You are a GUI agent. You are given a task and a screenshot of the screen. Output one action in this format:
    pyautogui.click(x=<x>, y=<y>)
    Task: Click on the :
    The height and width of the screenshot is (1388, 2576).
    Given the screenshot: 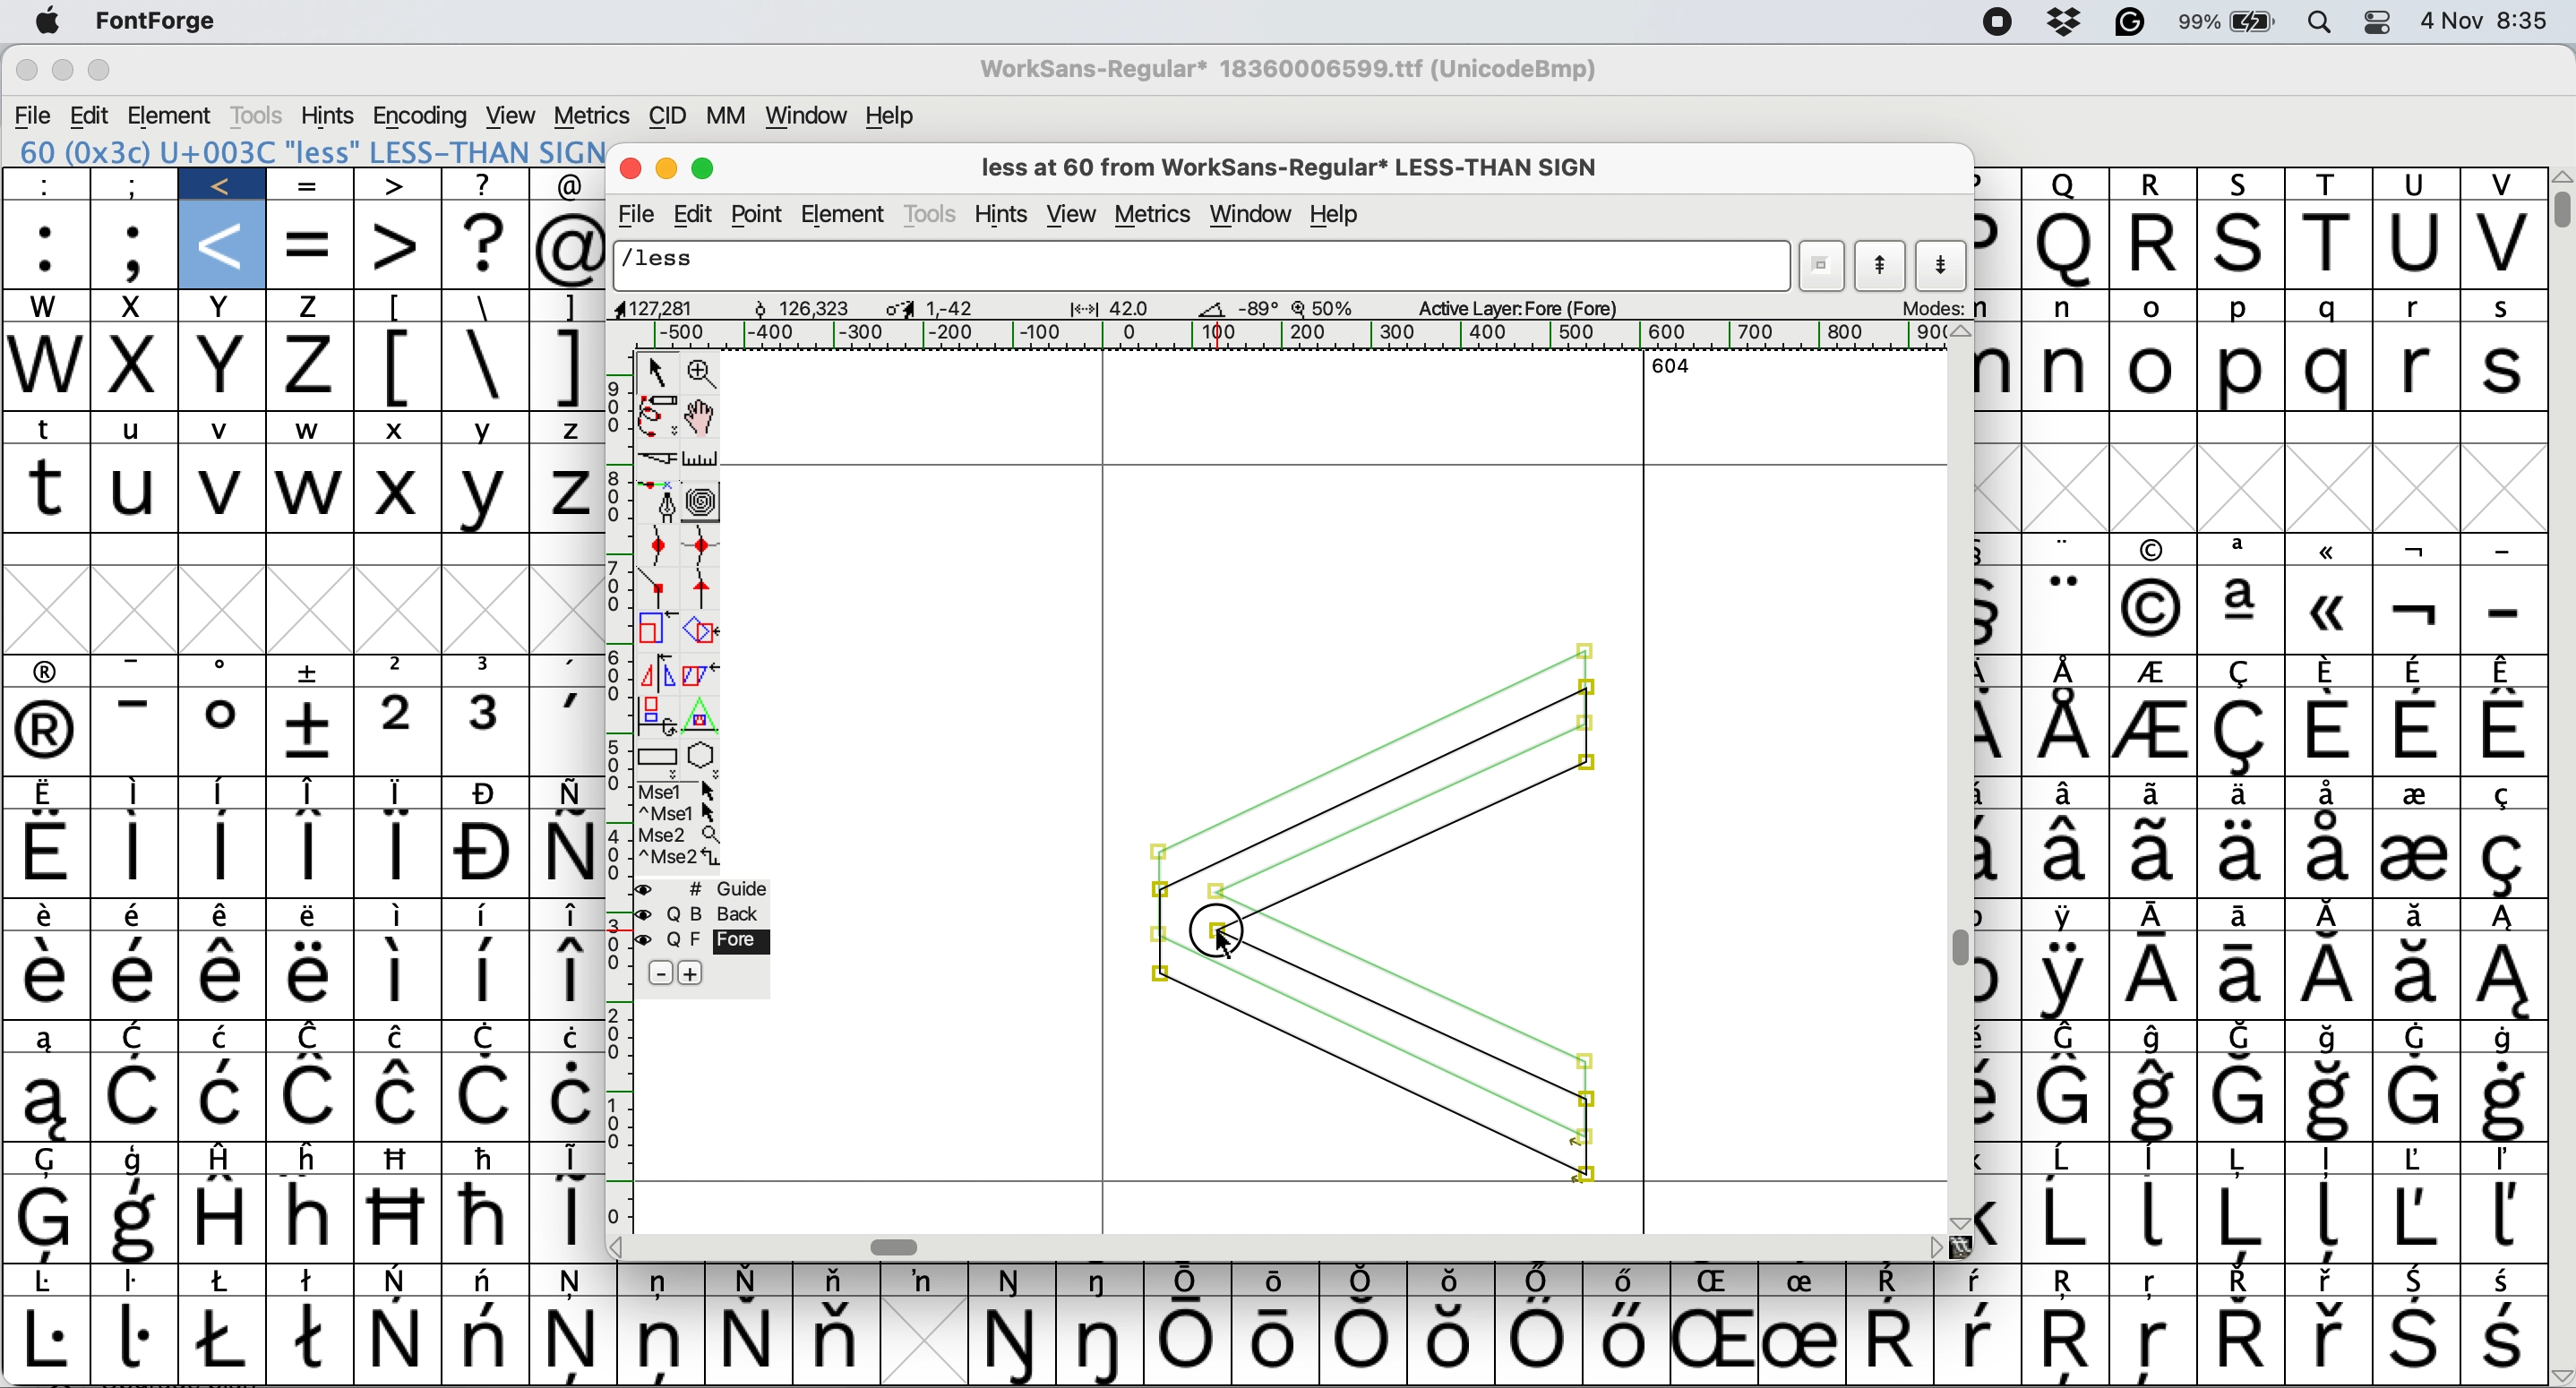 What is the action you would take?
    pyautogui.click(x=47, y=244)
    